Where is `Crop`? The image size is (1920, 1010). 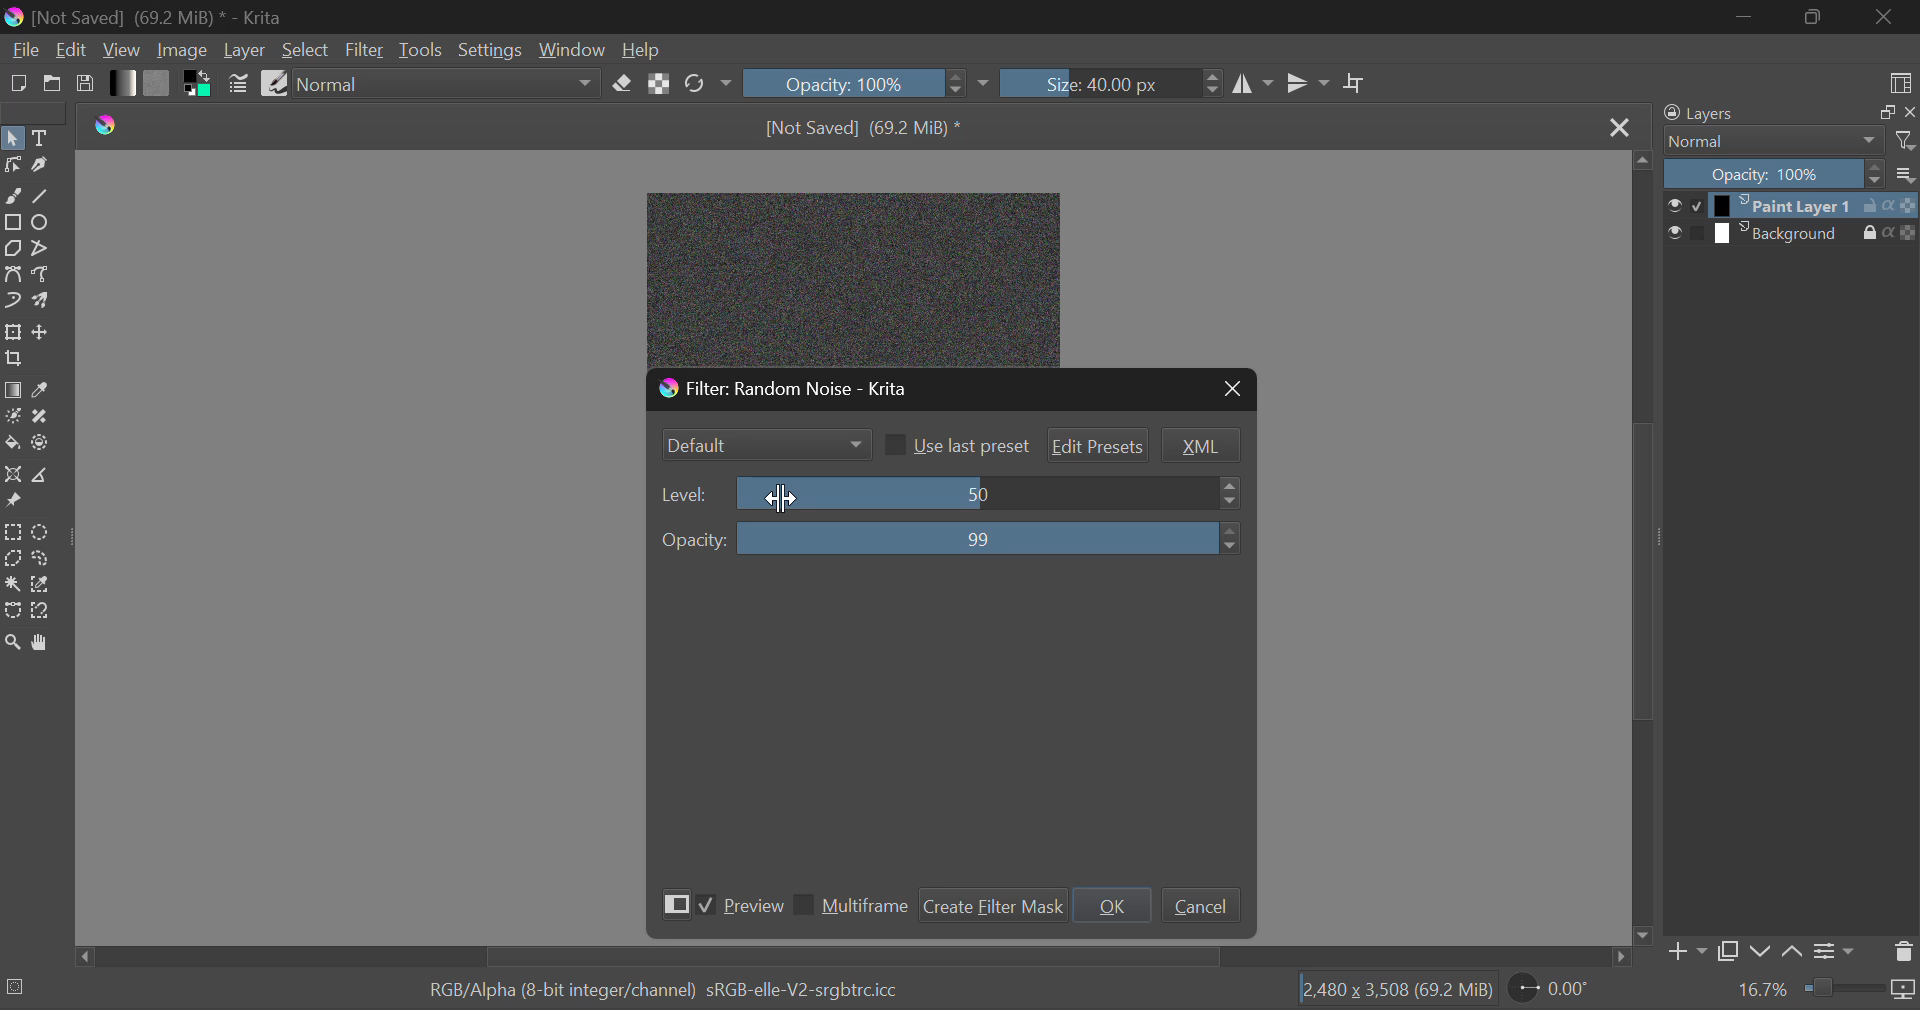 Crop is located at coordinates (12, 359).